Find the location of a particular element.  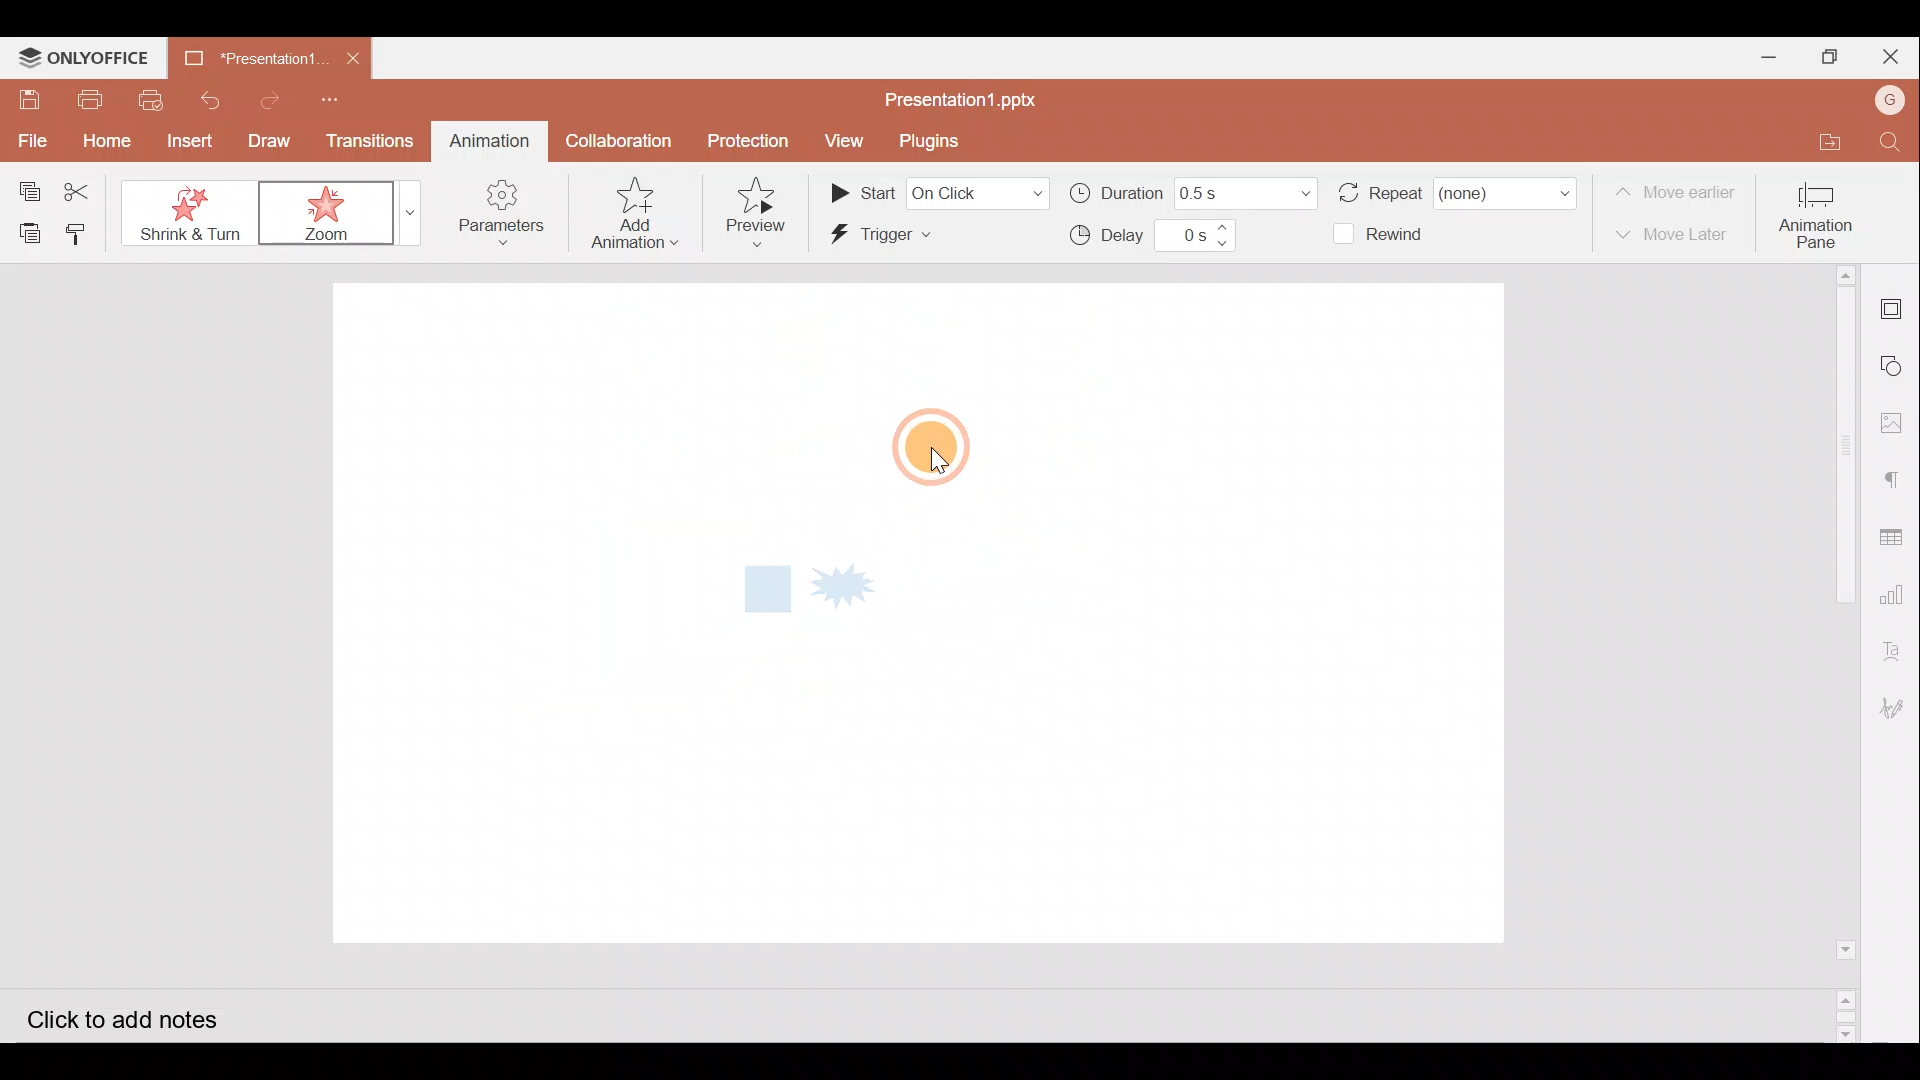

Cursor is located at coordinates (920, 446).